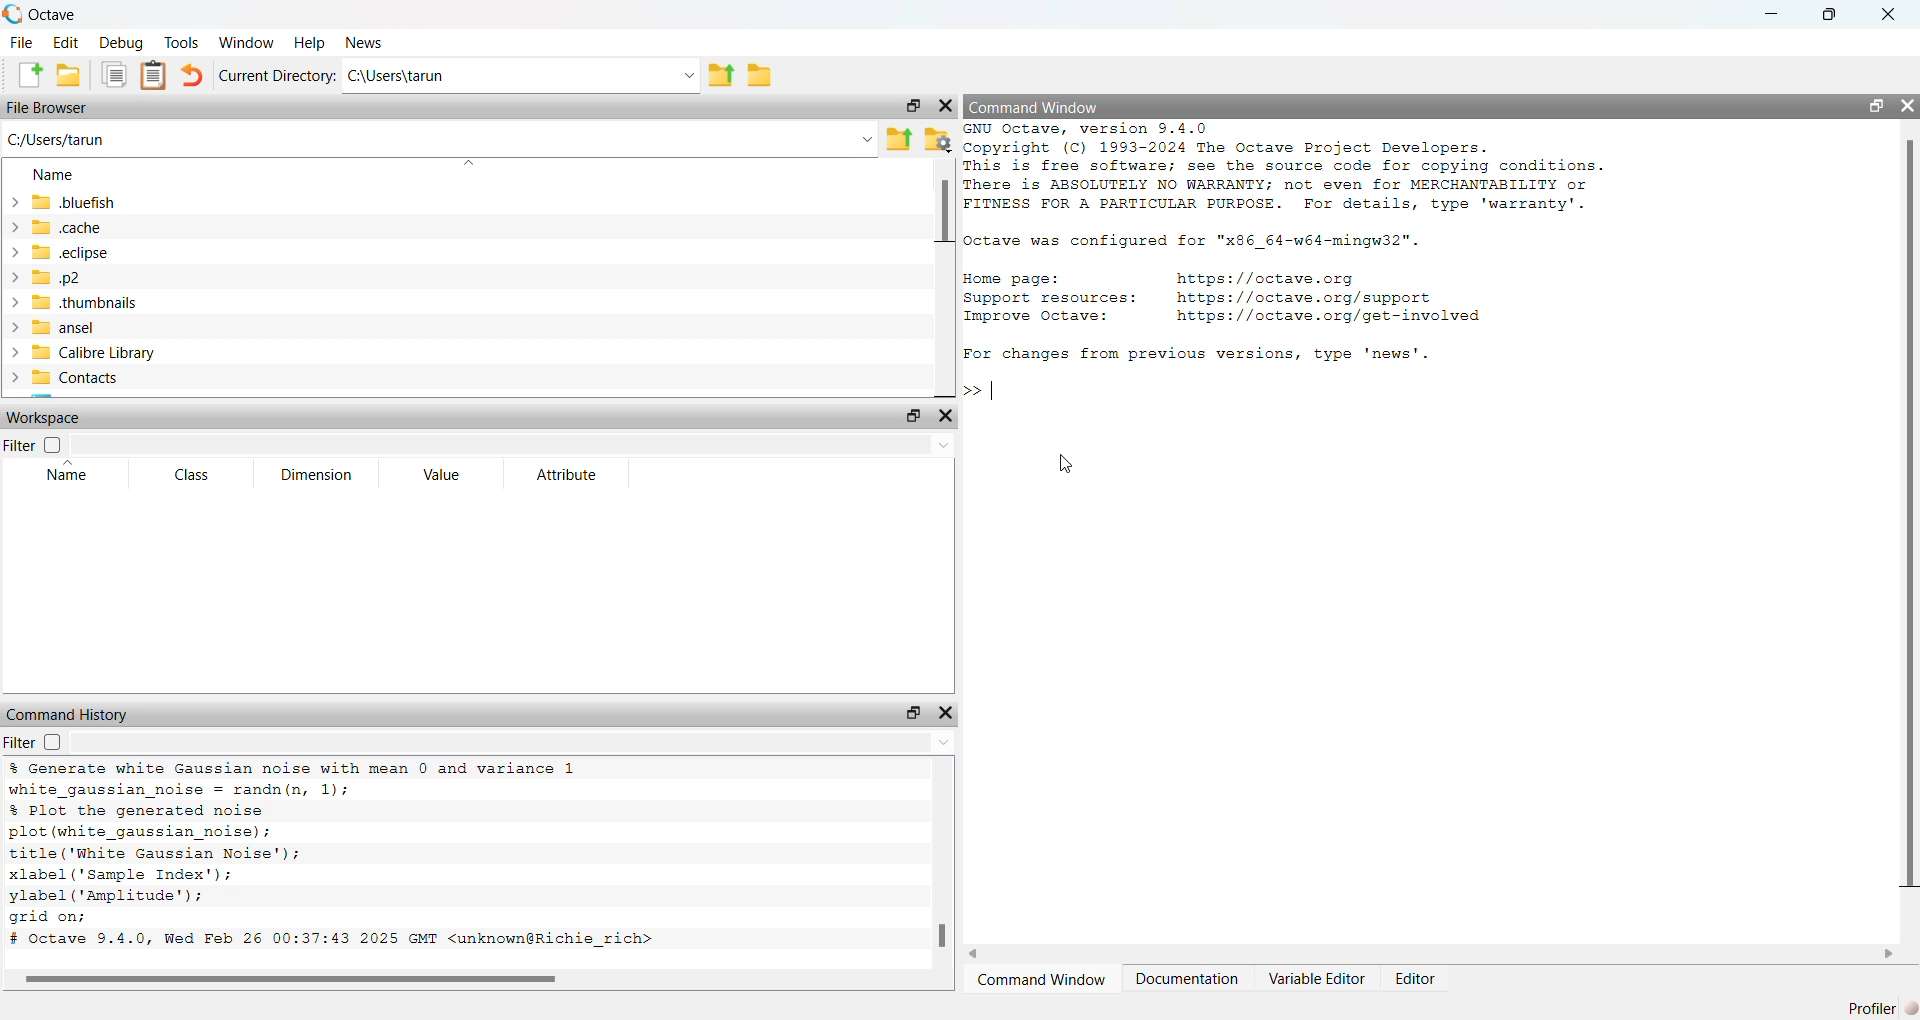 The height and width of the screenshot is (1020, 1920). What do you see at coordinates (56, 106) in the screenshot?
I see `File Browser` at bounding box center [56, 106].